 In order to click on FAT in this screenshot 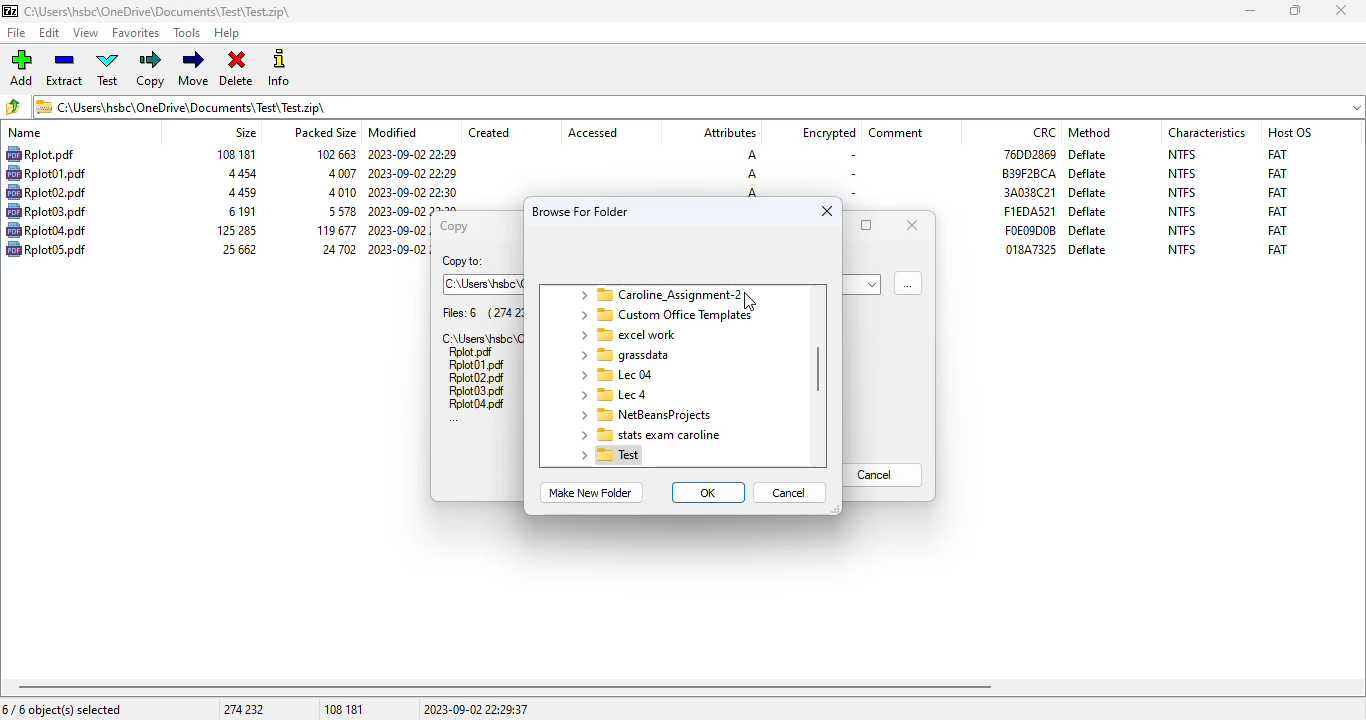, I will do `click(1277, 153)`.